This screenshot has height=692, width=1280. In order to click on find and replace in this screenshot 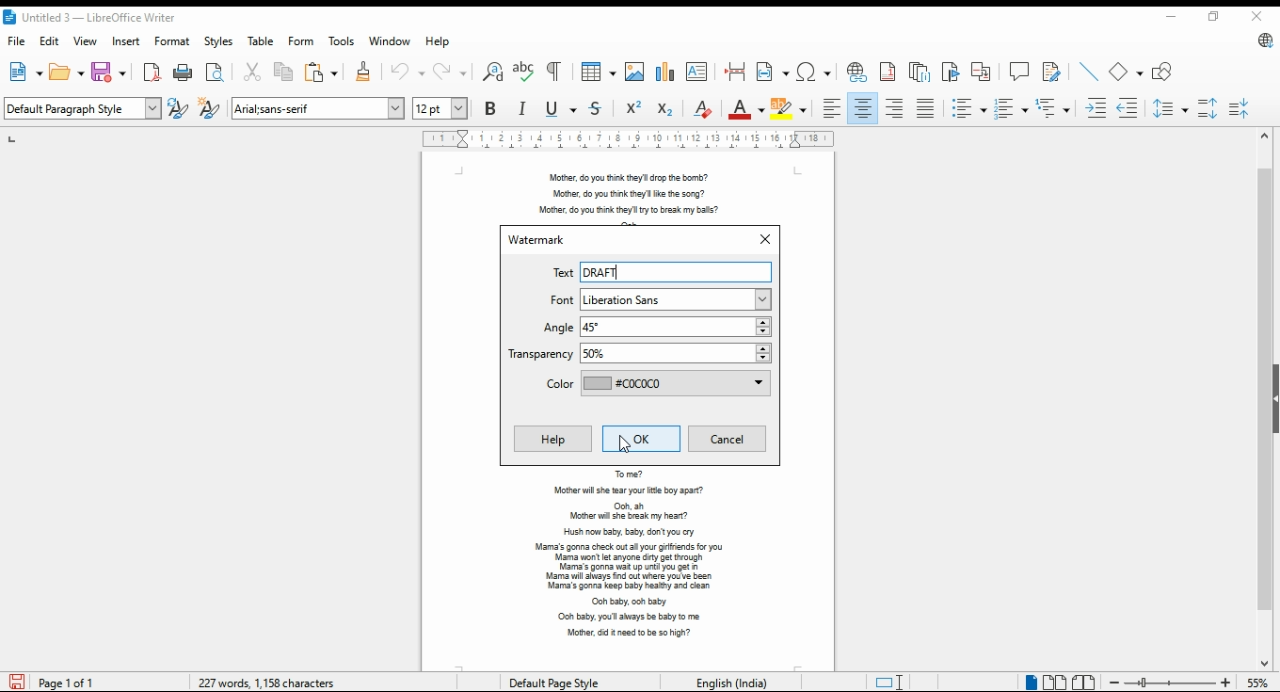, I will do `click(493, 72)`.